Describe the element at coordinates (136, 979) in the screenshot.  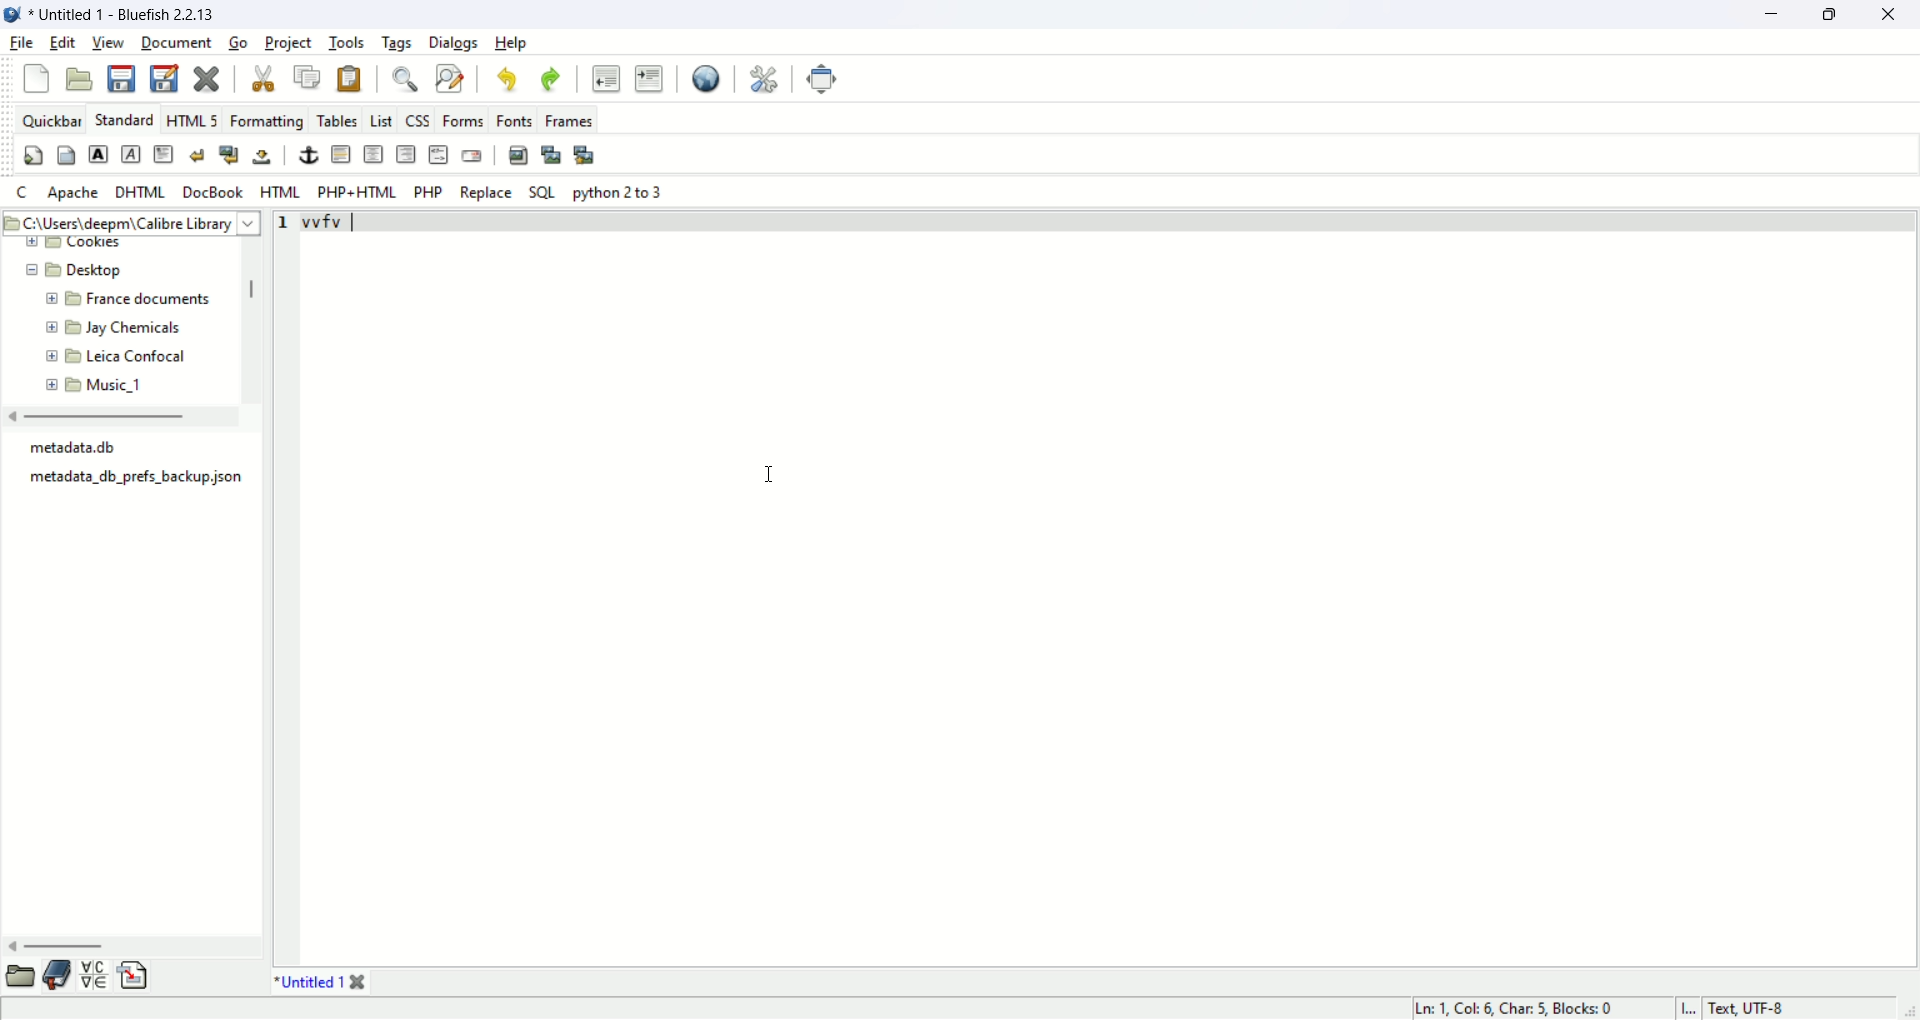
I see `snippets` at that location.